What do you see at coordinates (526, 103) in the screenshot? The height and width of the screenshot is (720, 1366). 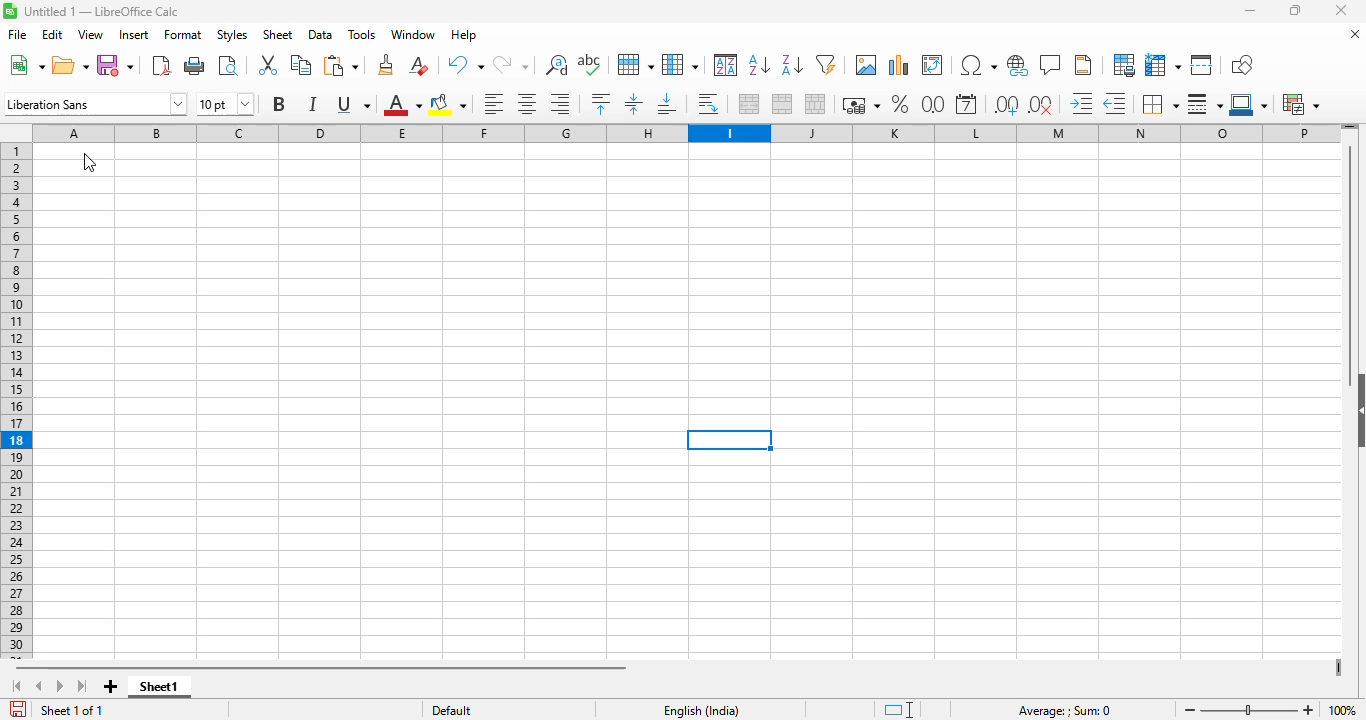 I see `align center` at bounding box center [526, 103].